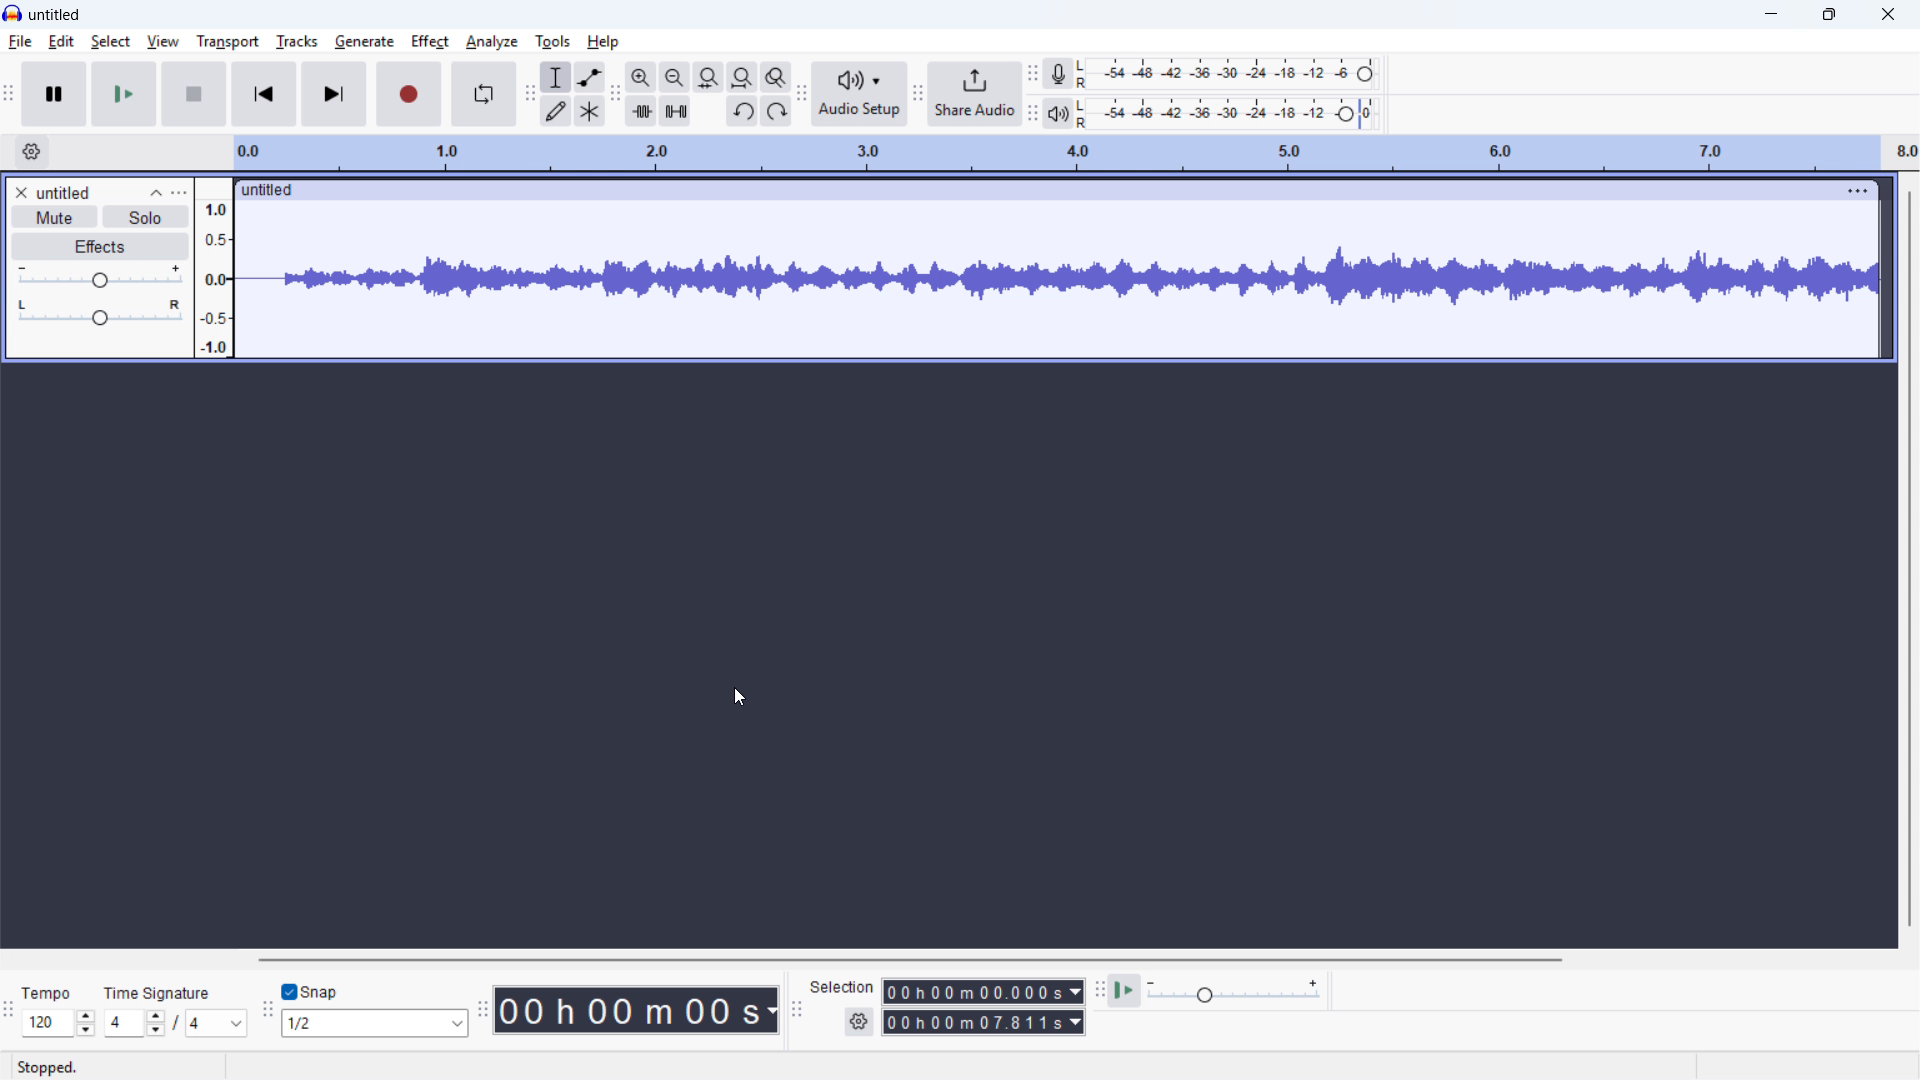 The height and width of the screenshot is (1080, 1920). What do you see at coordinates (973, 94) in the screenshot?
I see `Share audio ` at bounding box center [973, 94].